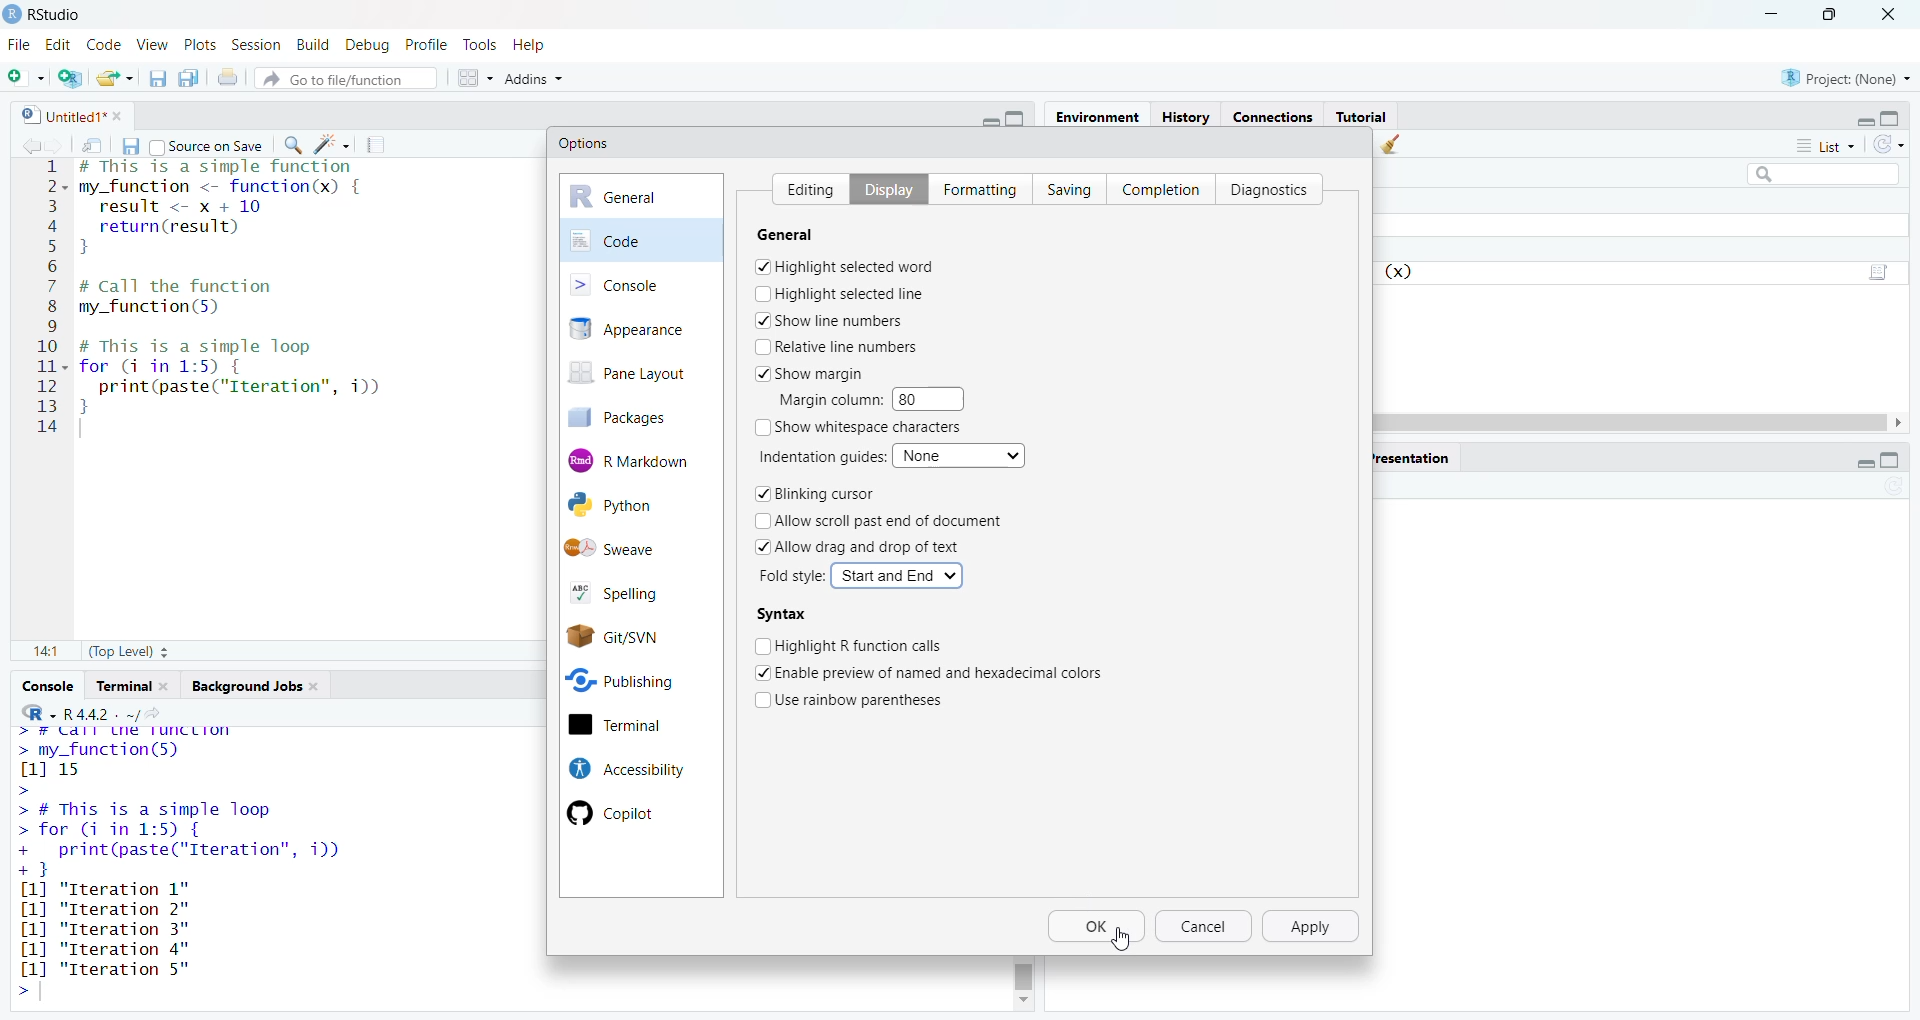 The width and height of the screenshot is (1920, 1020). What do you see at coordinates (59, 144) in the screenshot?
I see `go forward to next source location` at bounding box center [59, 144].